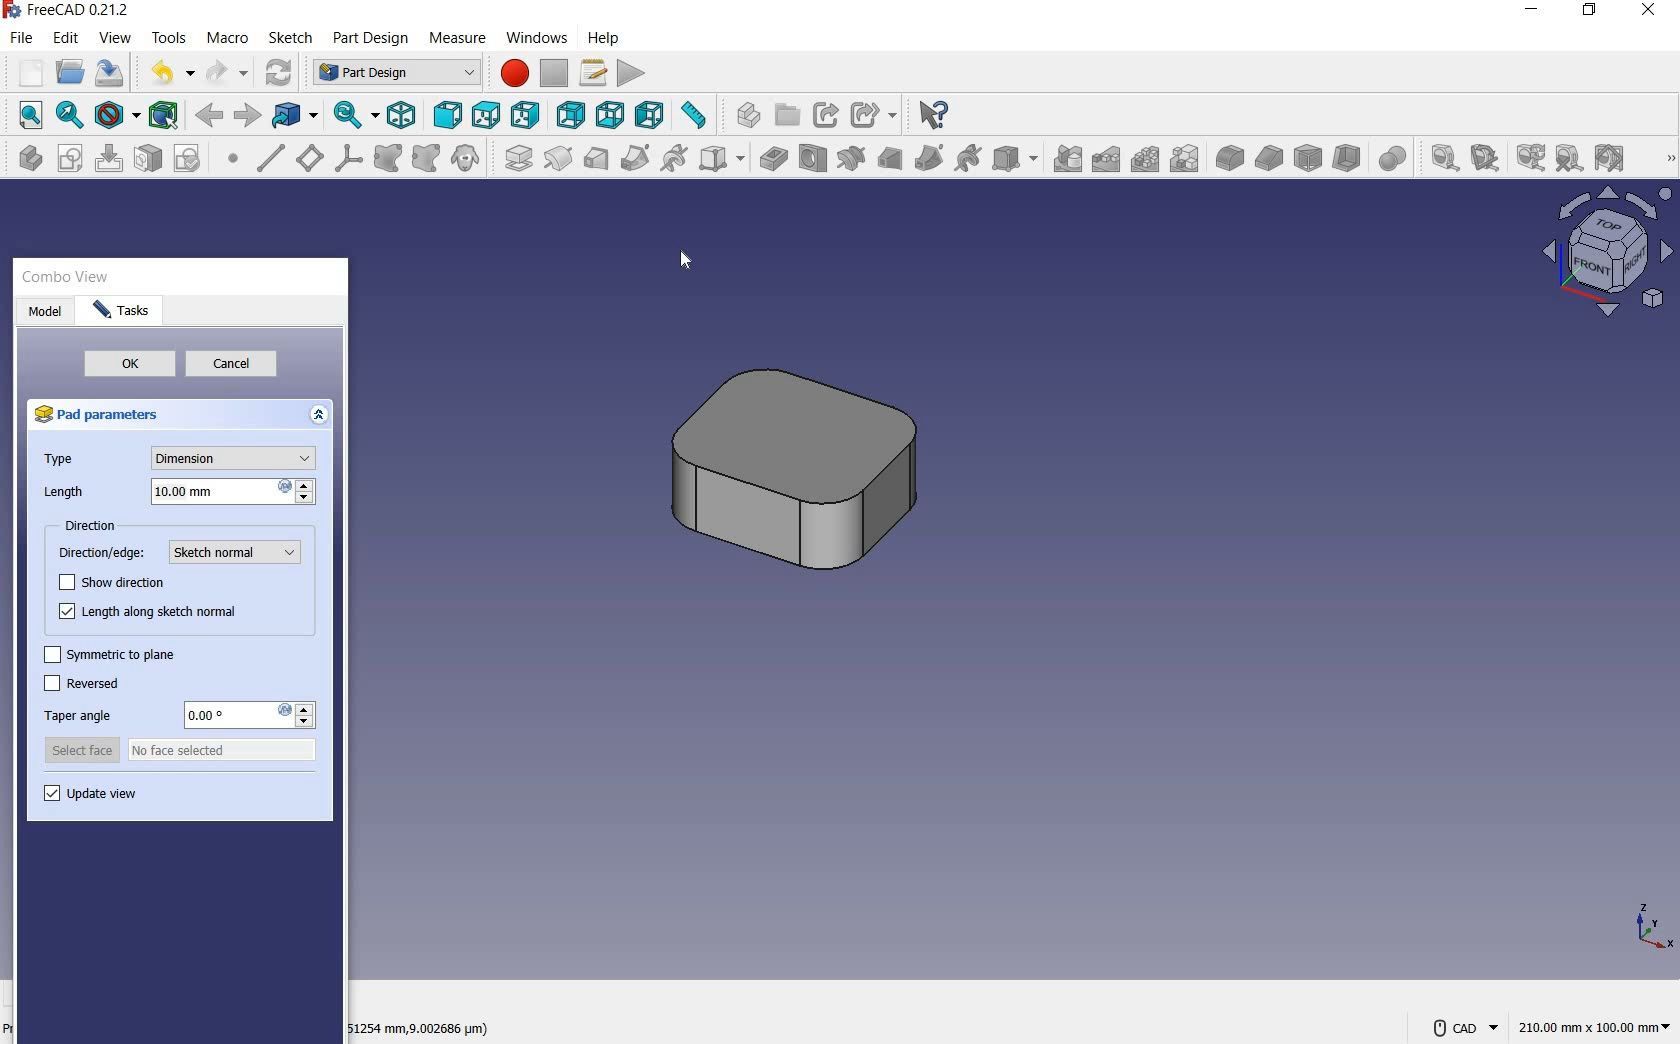 Image resolution: width=1680 pixels, height=1044 pixels. Describe the element at coordinates (1593, 1026) in the screenshot. I see `221.93mm x 100.00mm` at that location.